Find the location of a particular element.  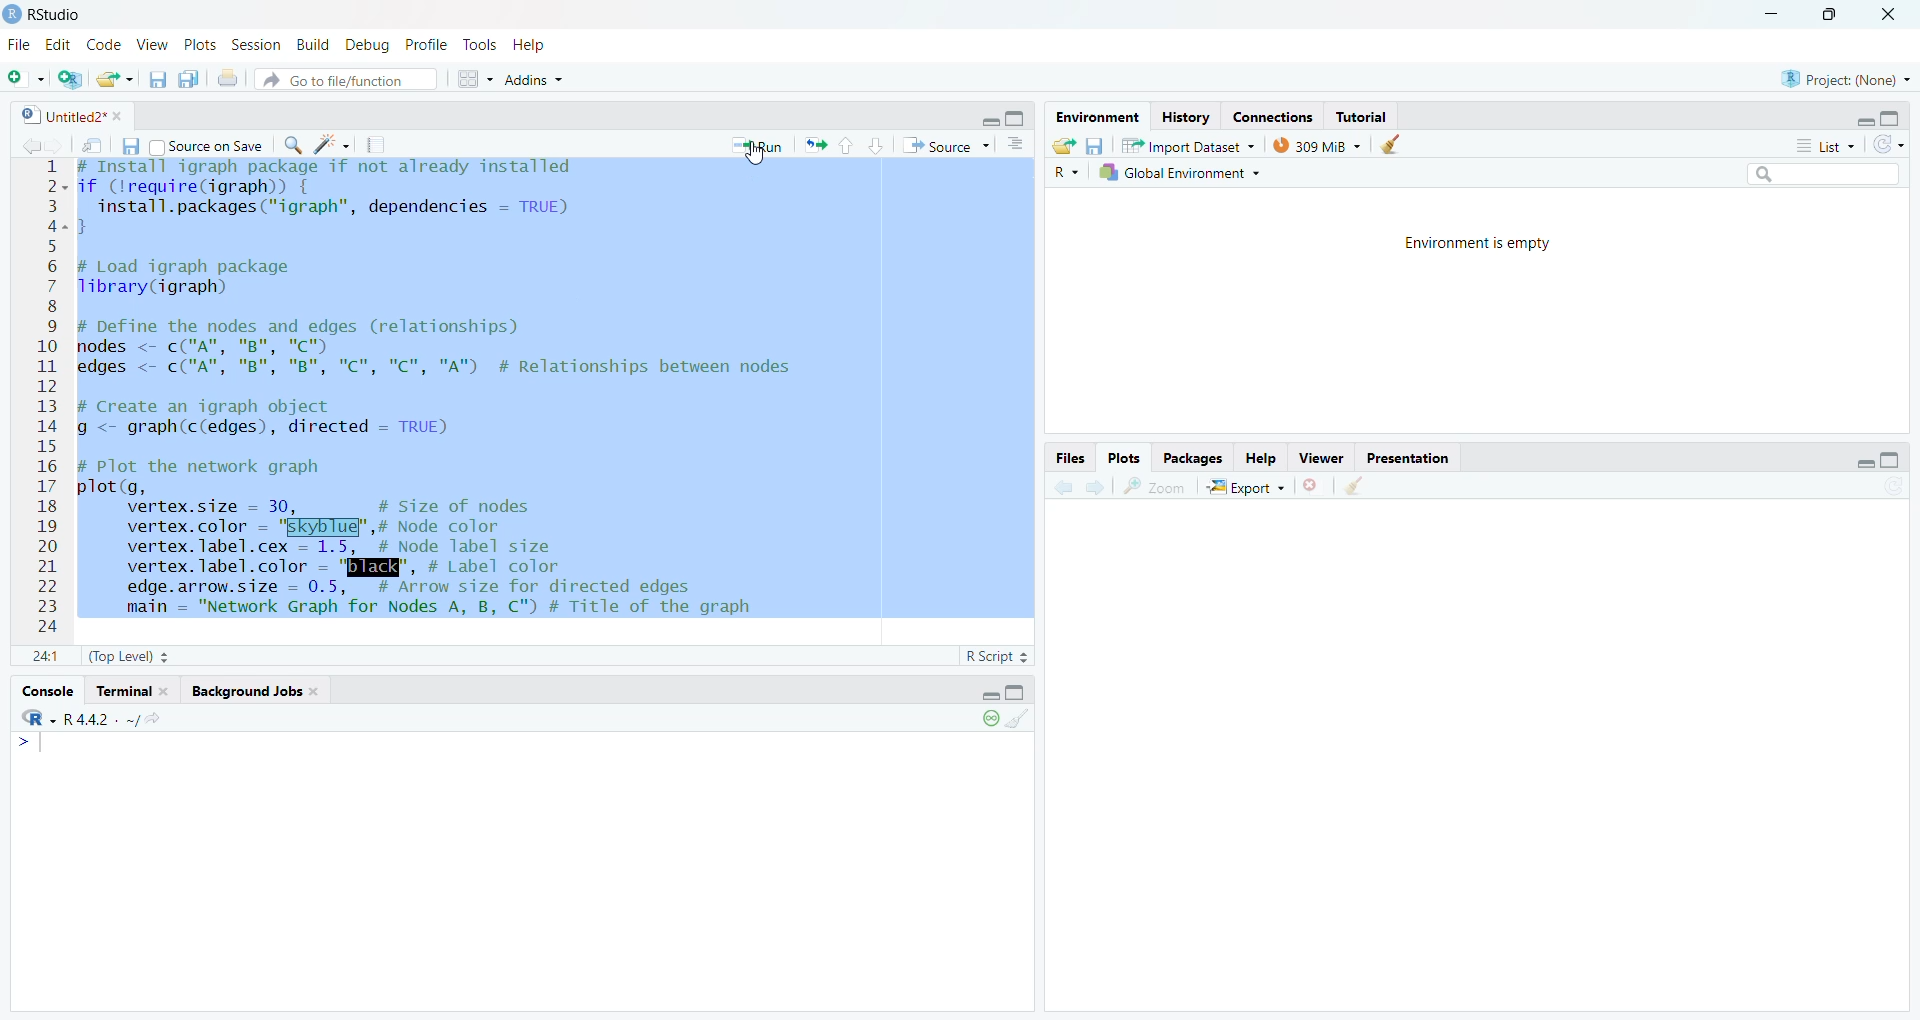

minimise is located at coordinates (989, 119).